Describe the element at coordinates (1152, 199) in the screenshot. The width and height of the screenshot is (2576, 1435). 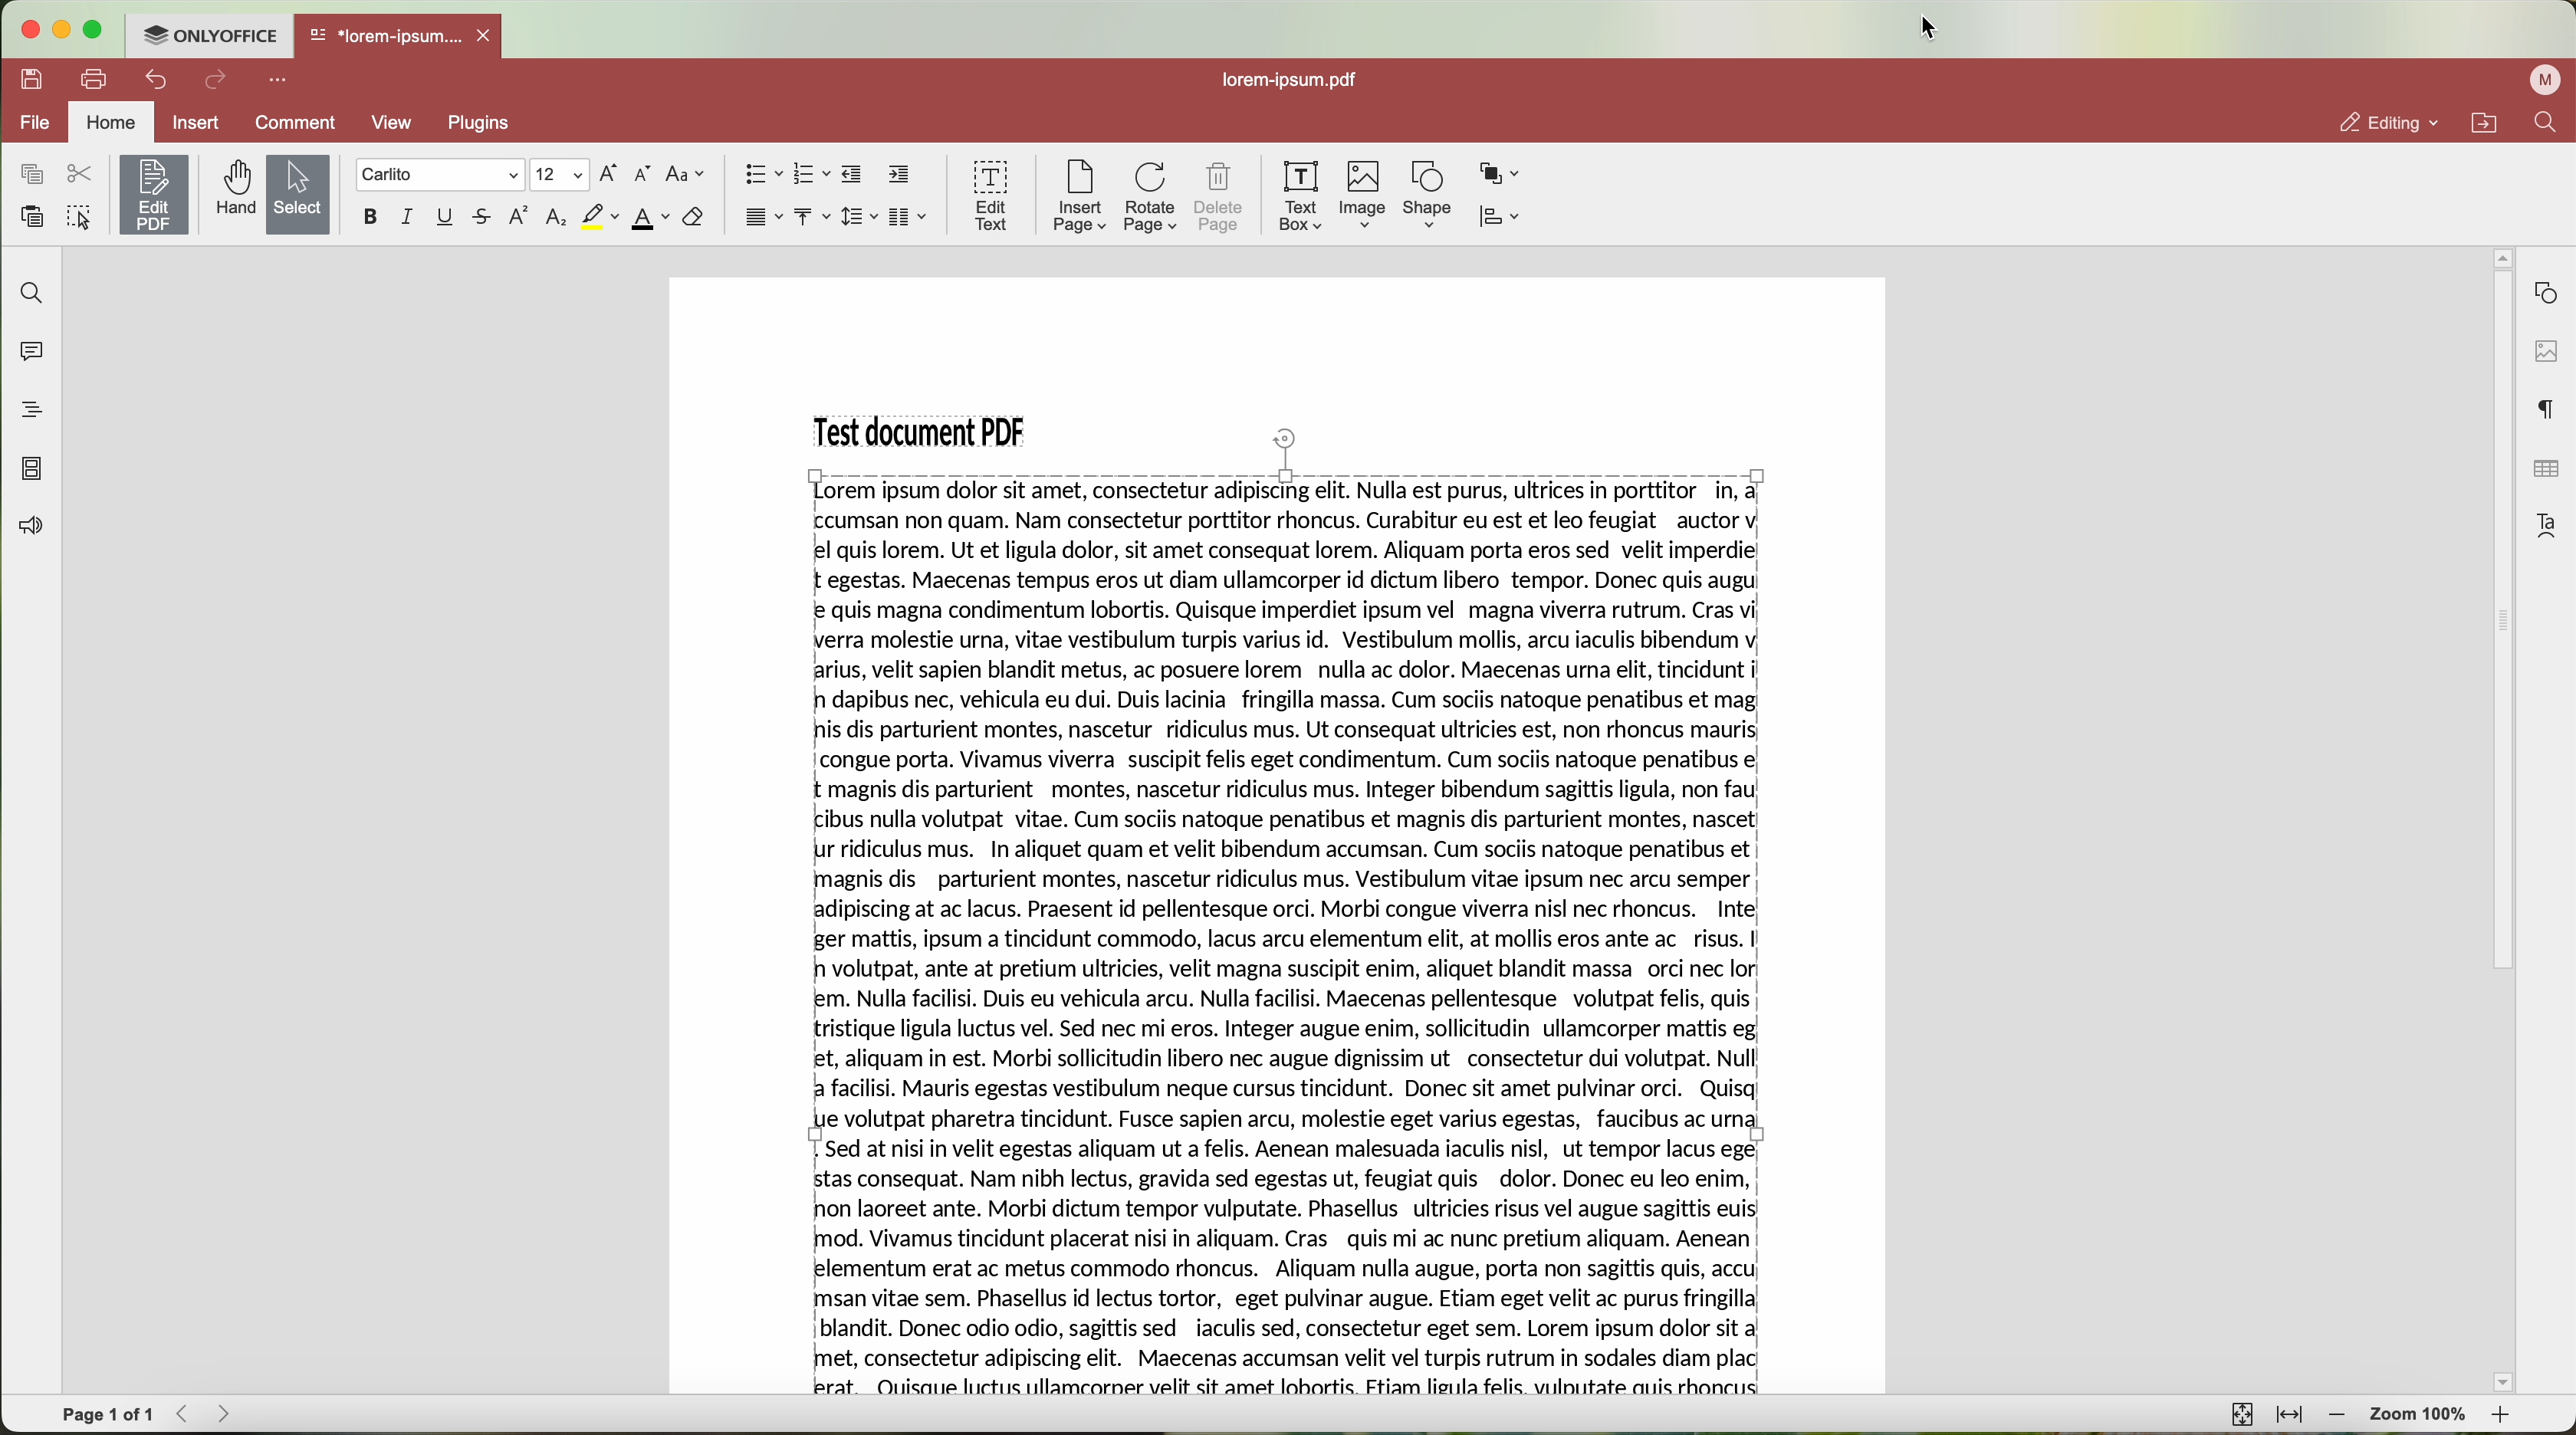
I see `rotate page` at that location.